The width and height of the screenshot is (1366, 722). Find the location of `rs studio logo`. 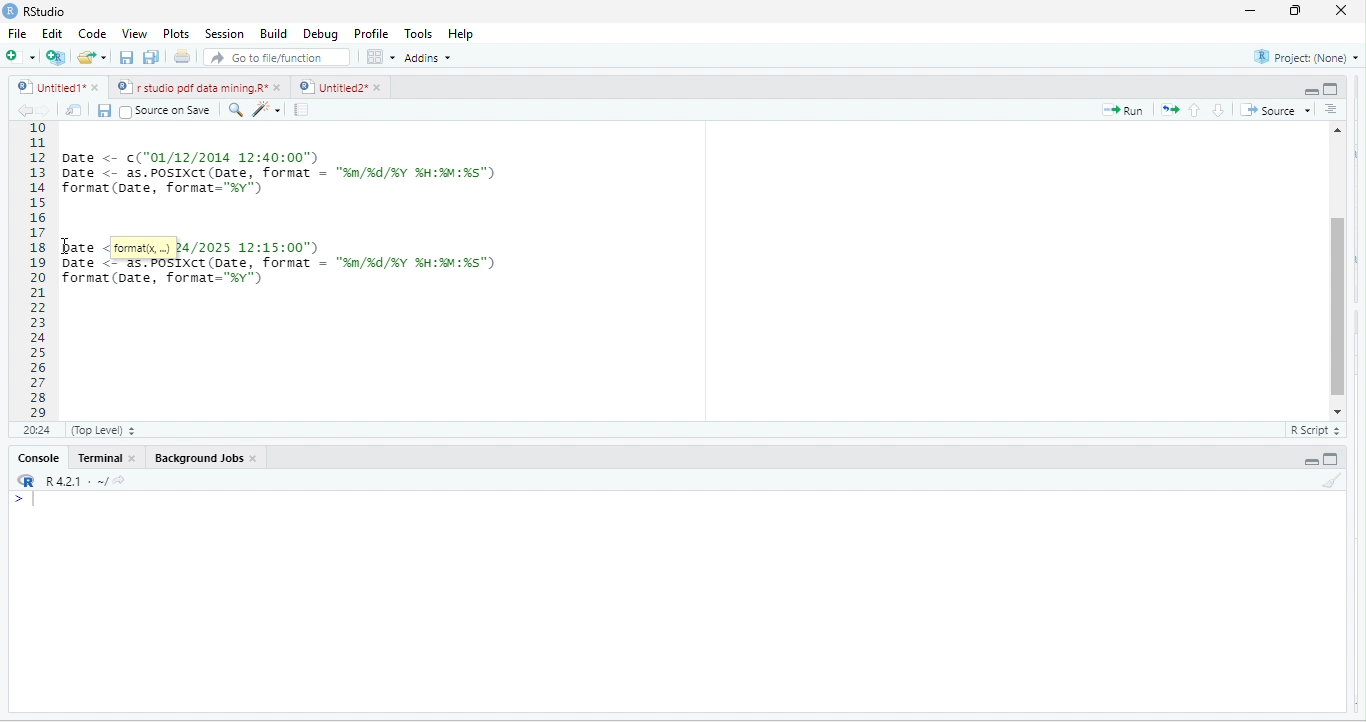

rs studio logo is located at coordinates (12, 10).